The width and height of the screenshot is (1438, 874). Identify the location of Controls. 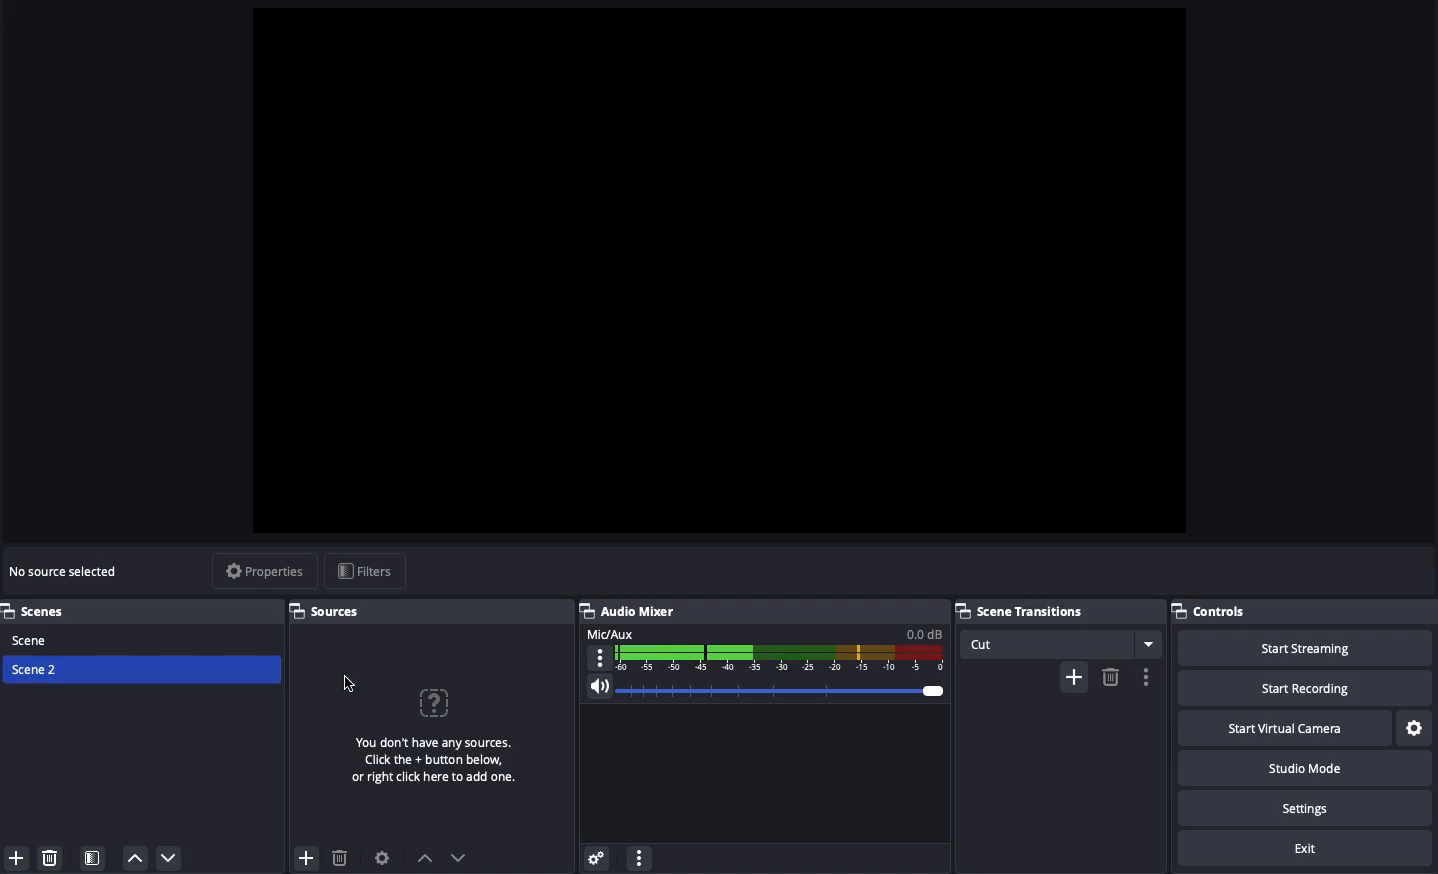
(1211, 611).